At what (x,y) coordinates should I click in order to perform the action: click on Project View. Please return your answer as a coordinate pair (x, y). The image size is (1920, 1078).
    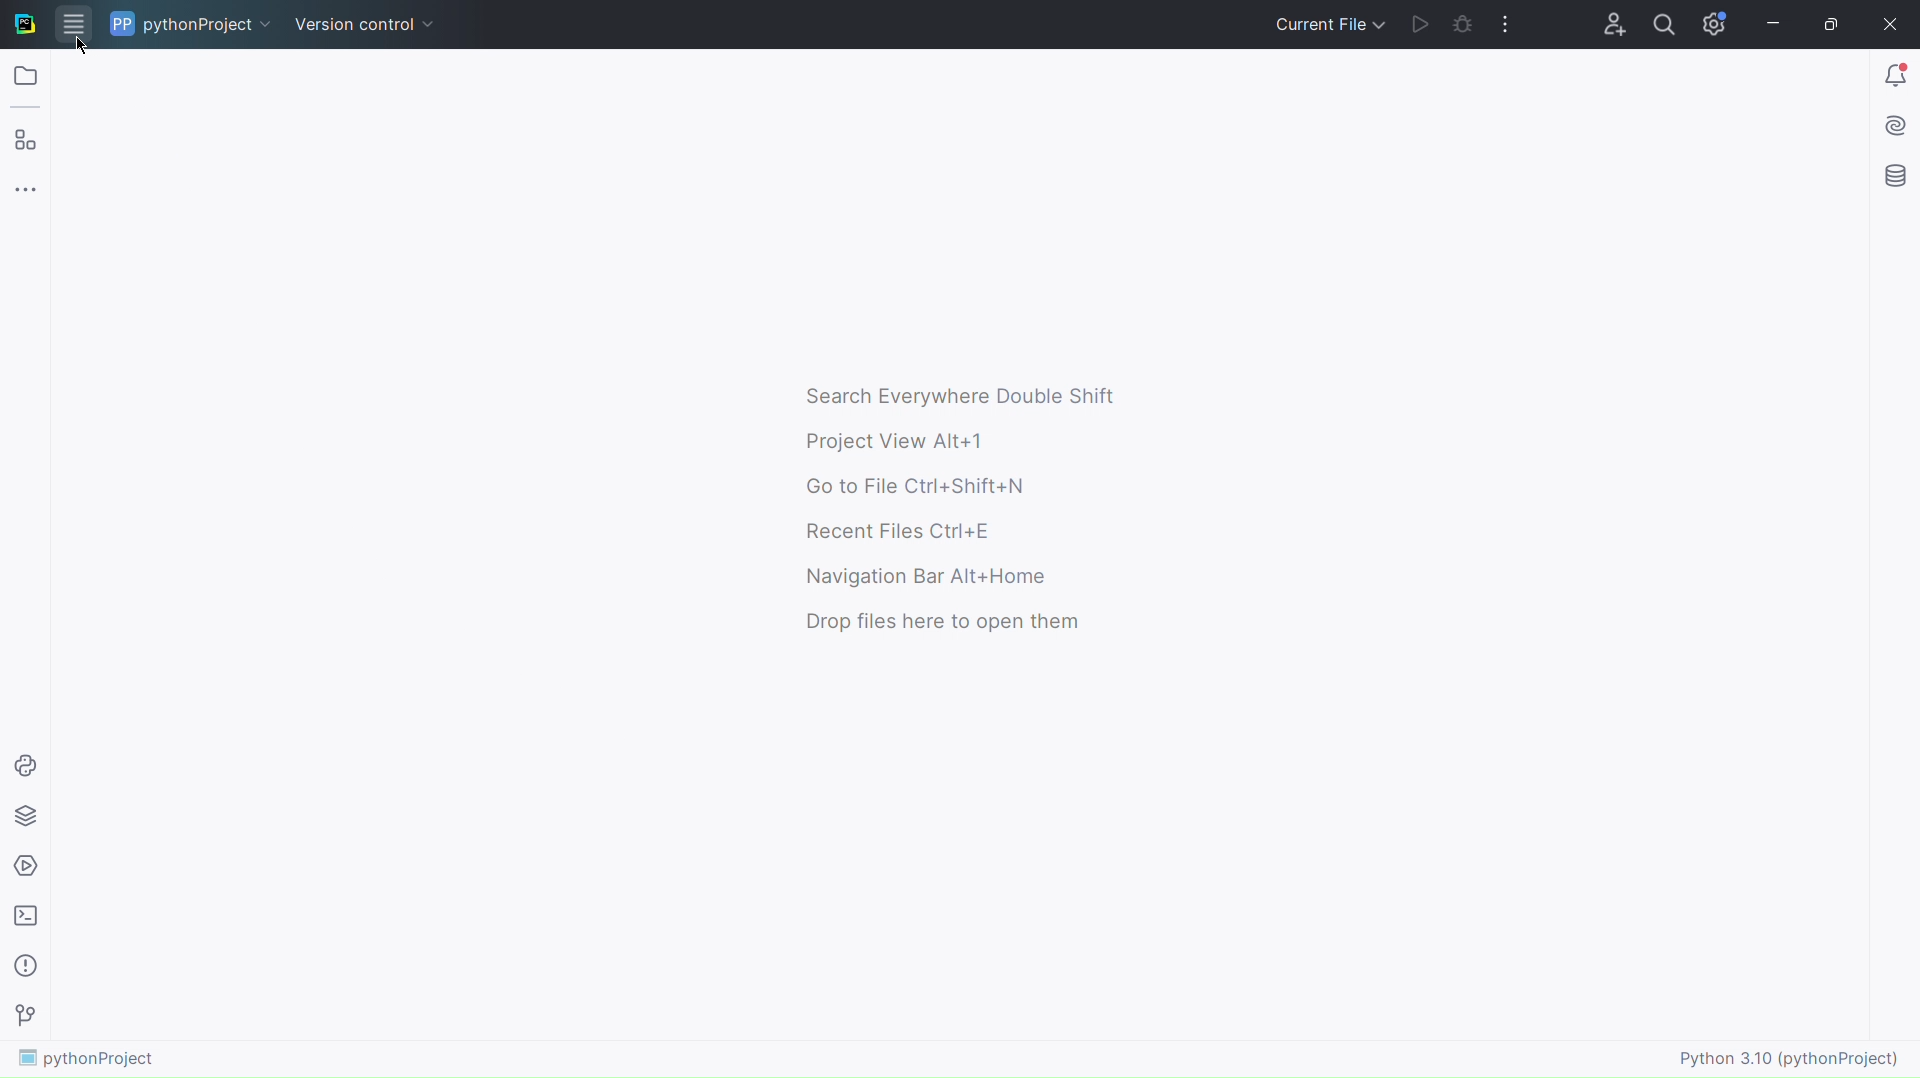
    Looking at the image, I should click on (895, 441).